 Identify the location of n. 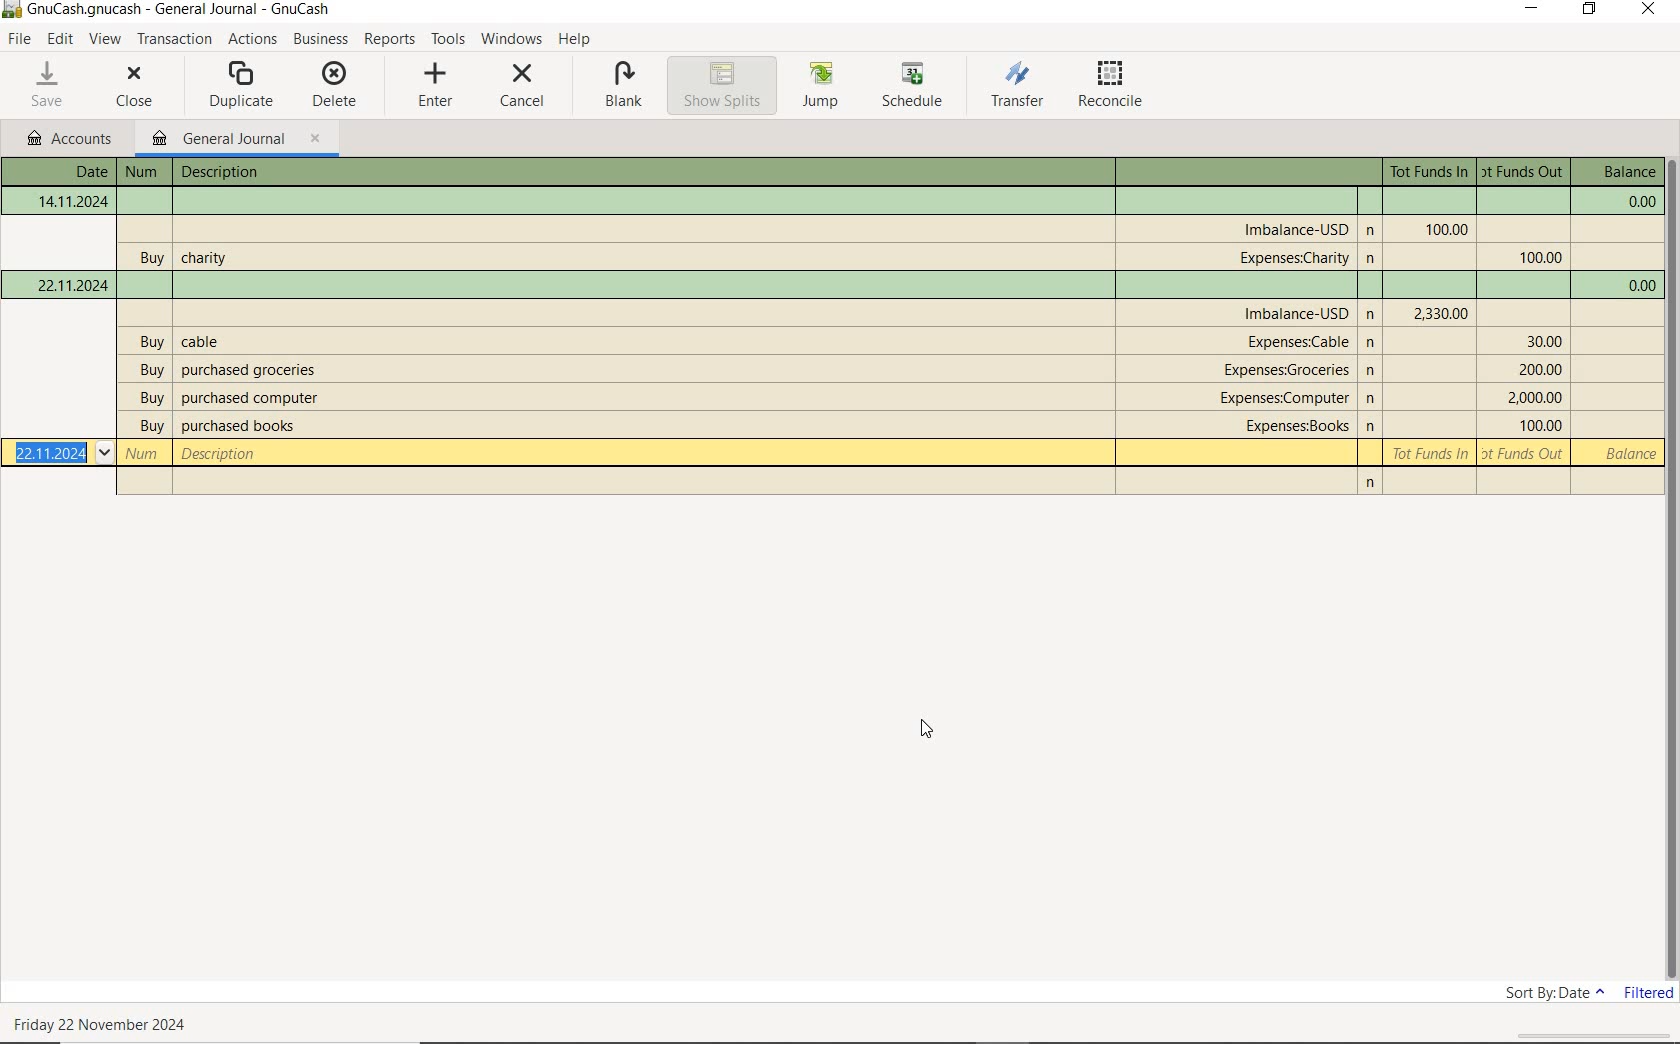
(1373, 425).